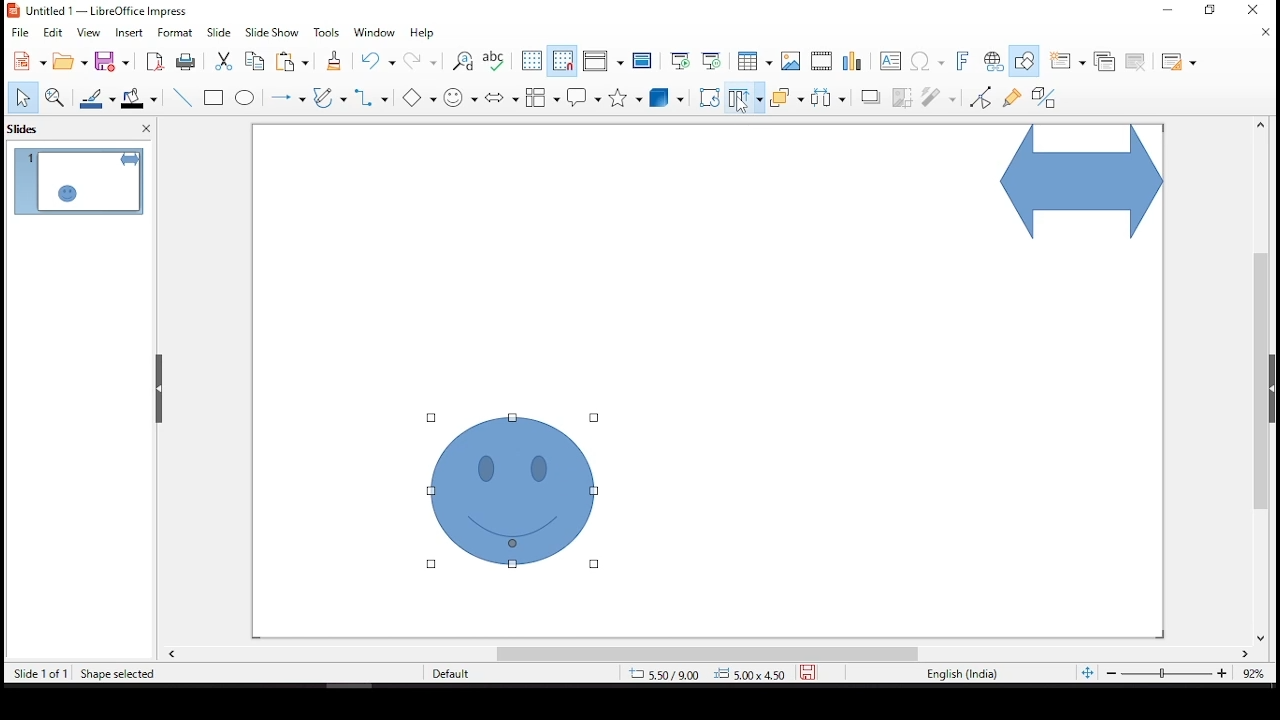  What do you see at coordinates (808, 670) in the screenshot?
I see `save` at bounding box center [808, 670].